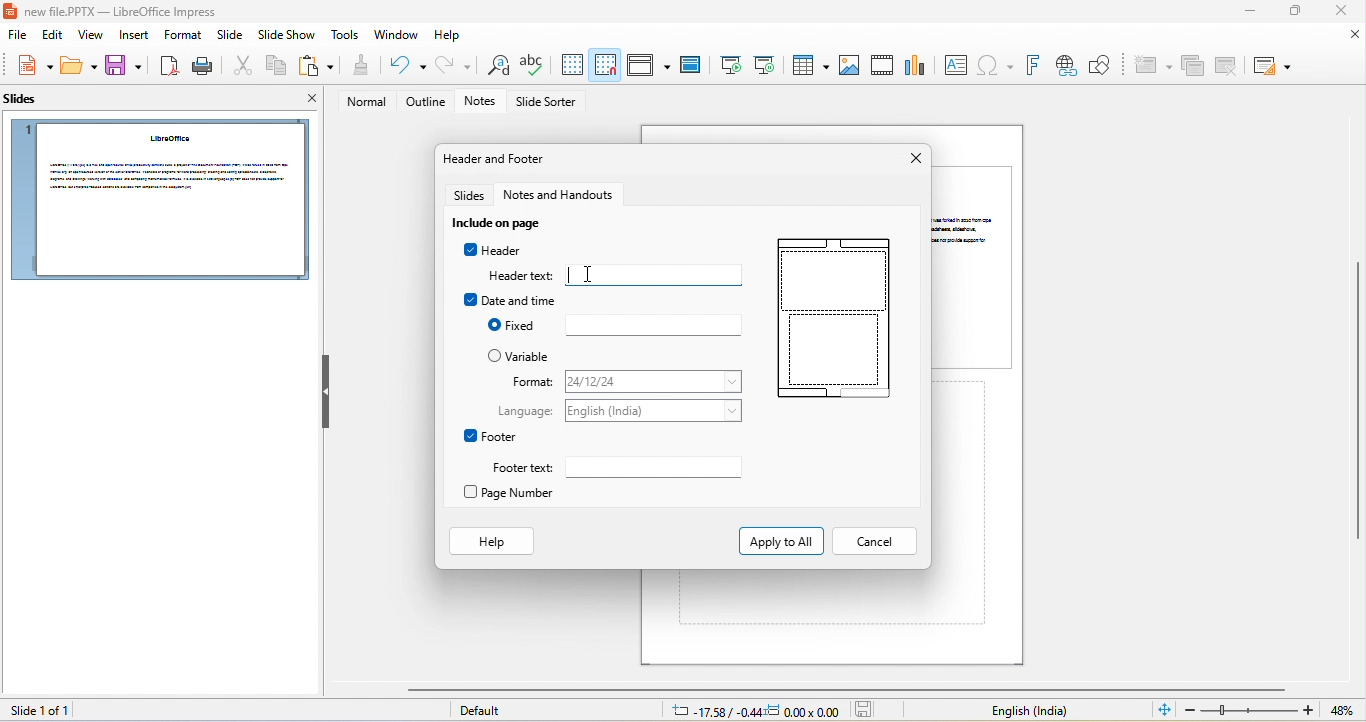  I want to click on format, so click(526, 382).